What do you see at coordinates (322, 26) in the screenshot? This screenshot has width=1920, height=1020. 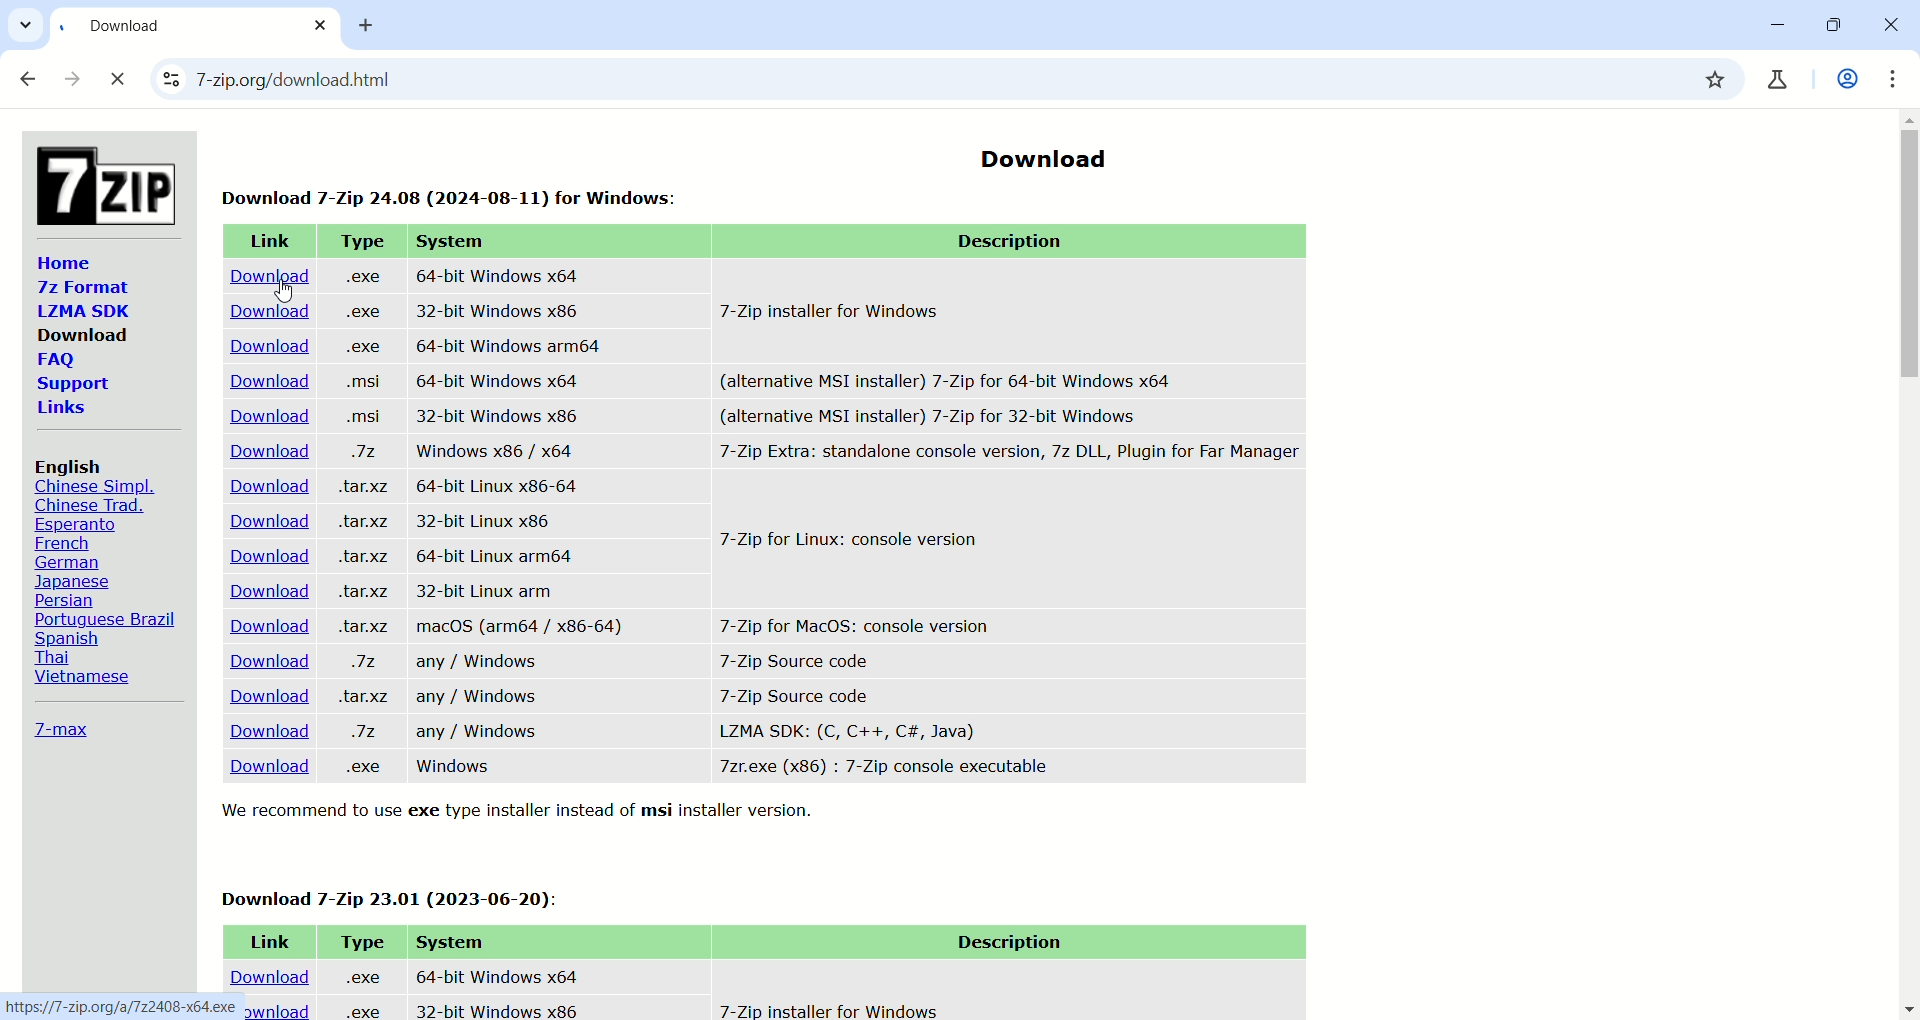 I see `close tab` at bounding box center [322, 26].